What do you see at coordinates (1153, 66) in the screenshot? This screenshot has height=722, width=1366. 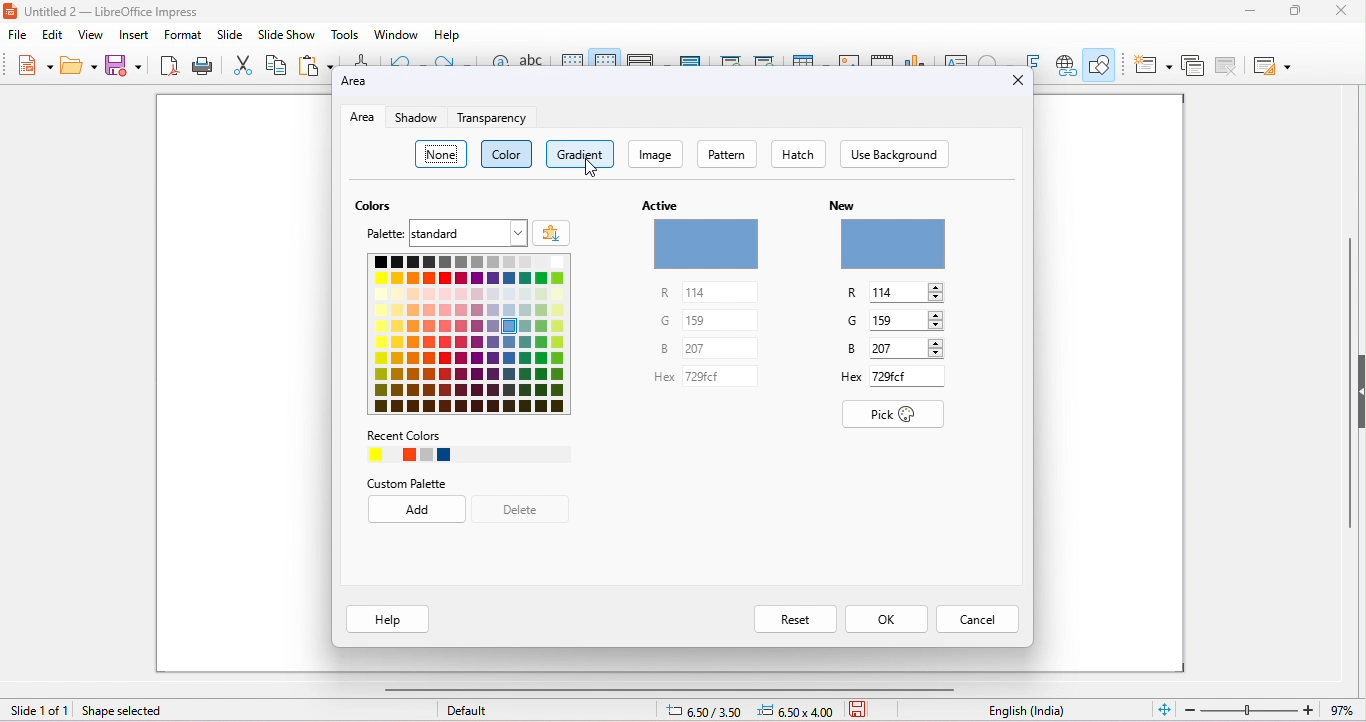 I see `new slide` at bounding box center [1153, 66].